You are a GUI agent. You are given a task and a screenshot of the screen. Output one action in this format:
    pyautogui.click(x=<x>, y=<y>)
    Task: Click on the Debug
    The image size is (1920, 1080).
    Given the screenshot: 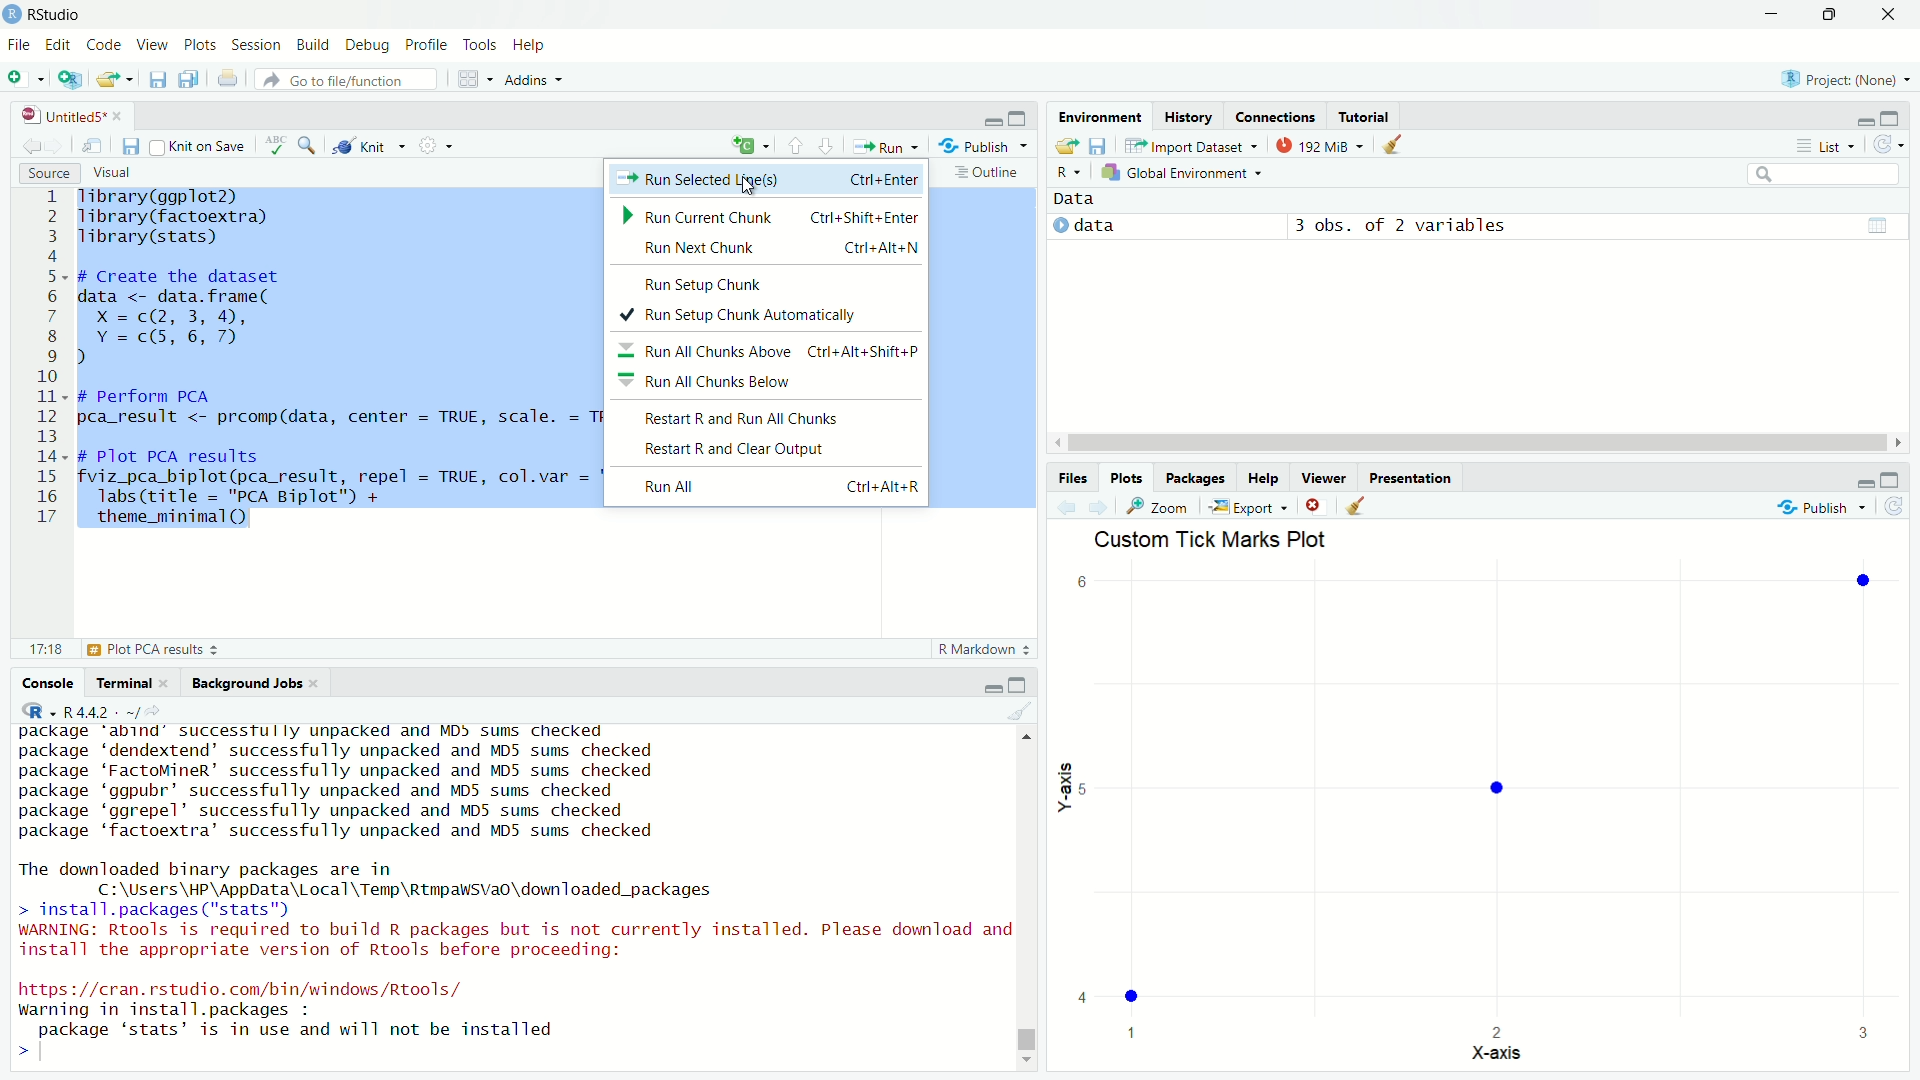 What is the action you would take?
    pyautogui.click(x=369, y=46)
    